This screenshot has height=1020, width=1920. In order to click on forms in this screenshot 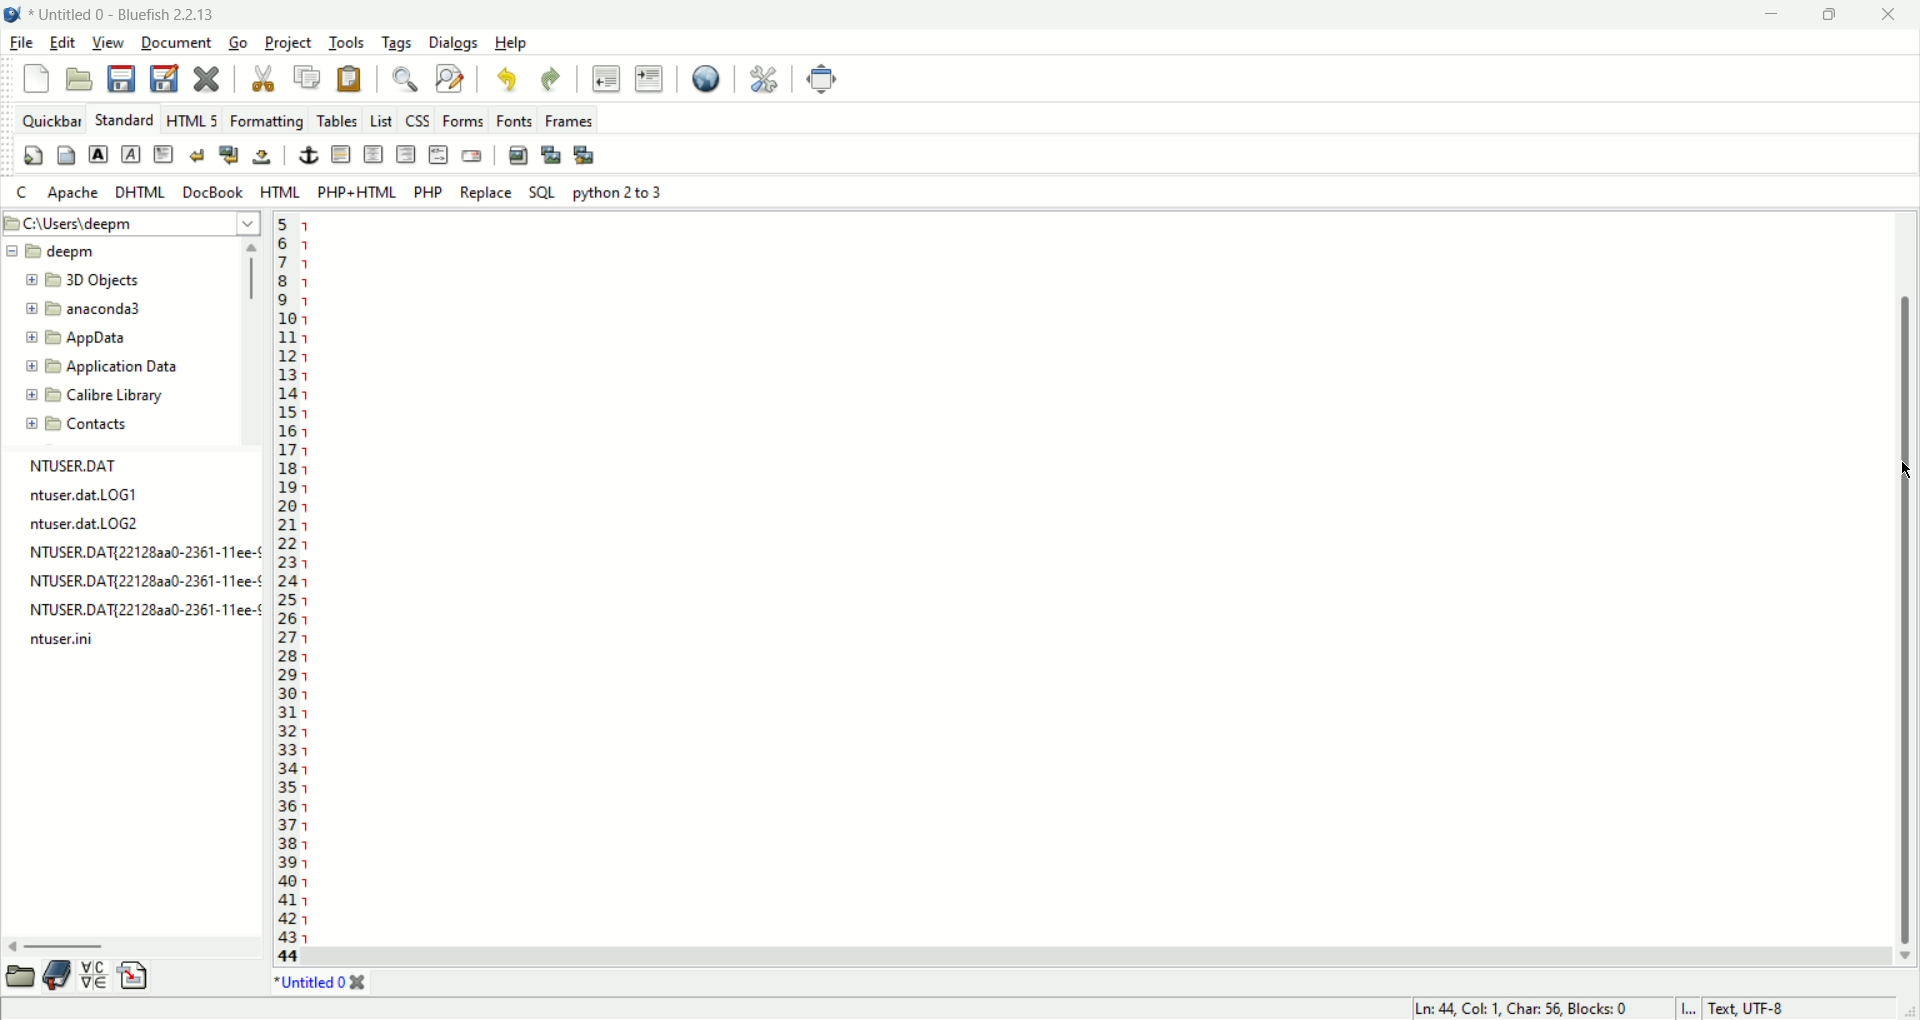, I will do `click(459, 121)`.